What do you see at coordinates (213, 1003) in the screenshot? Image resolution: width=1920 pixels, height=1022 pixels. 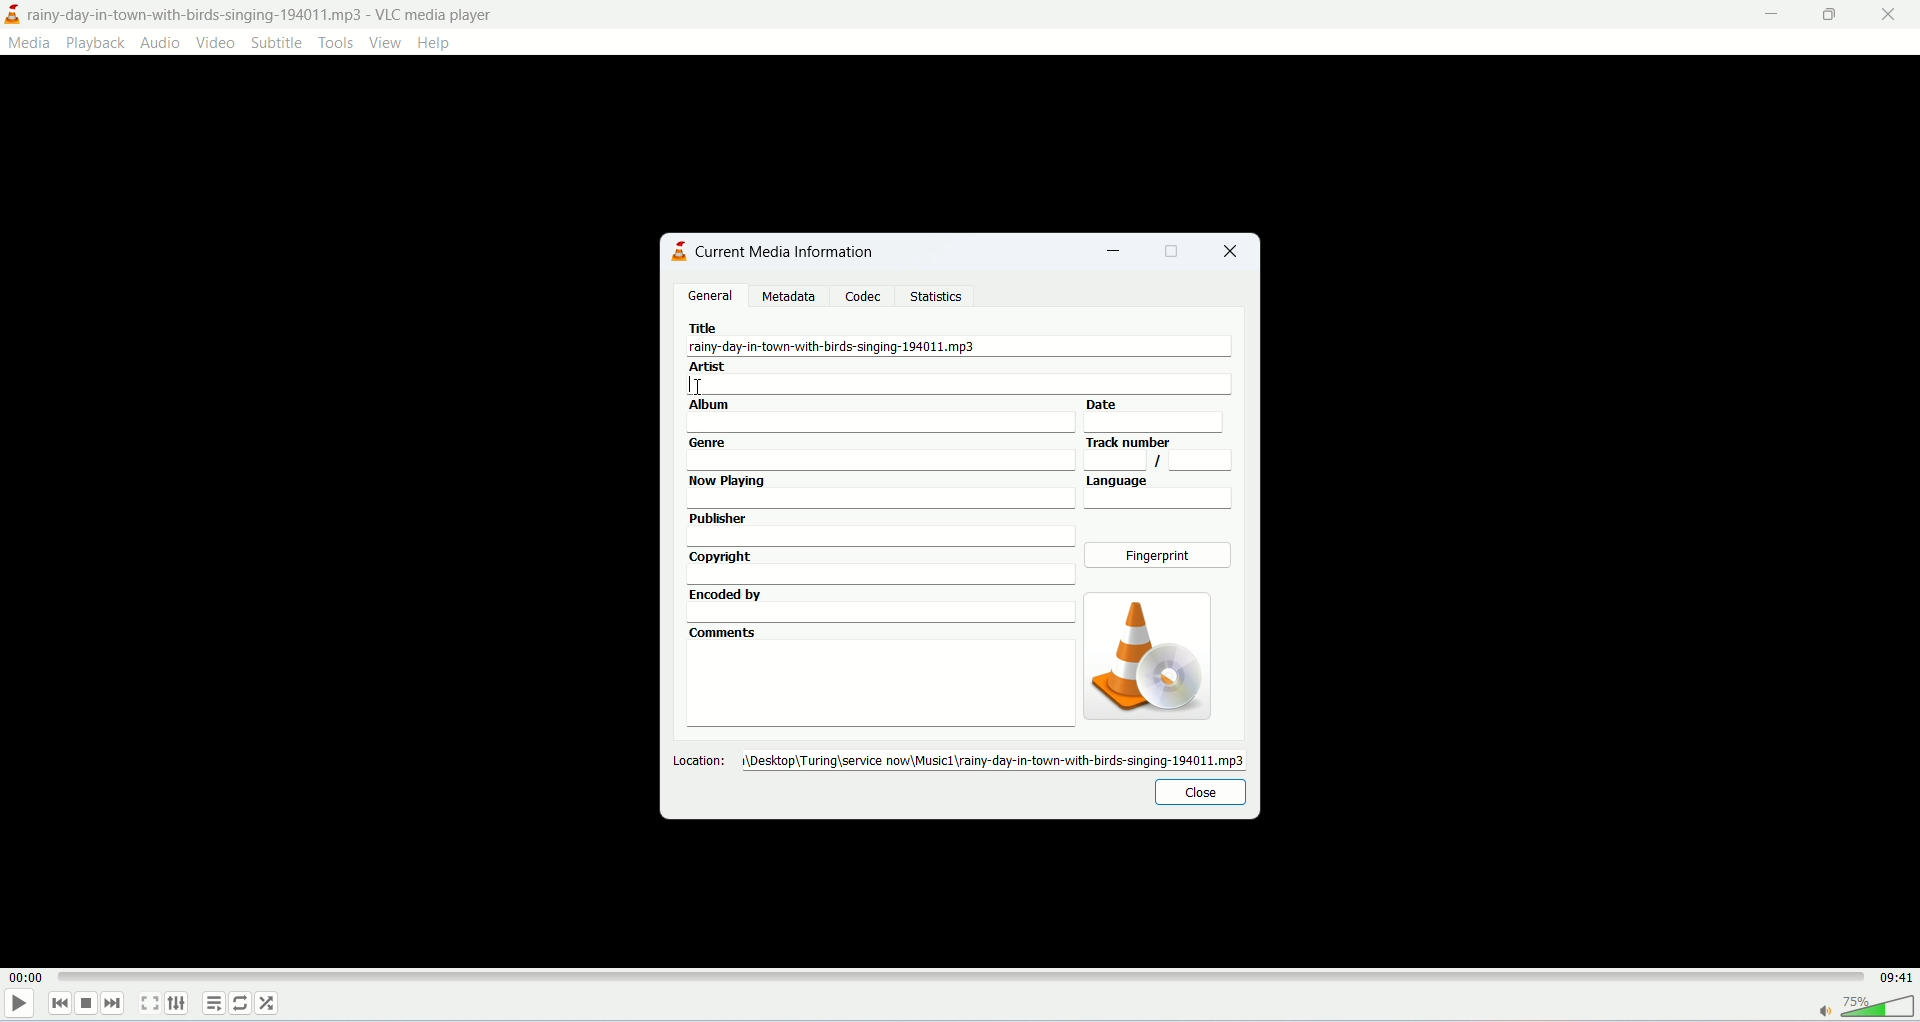 I see `playlist` at bounding box center [213, 1003].